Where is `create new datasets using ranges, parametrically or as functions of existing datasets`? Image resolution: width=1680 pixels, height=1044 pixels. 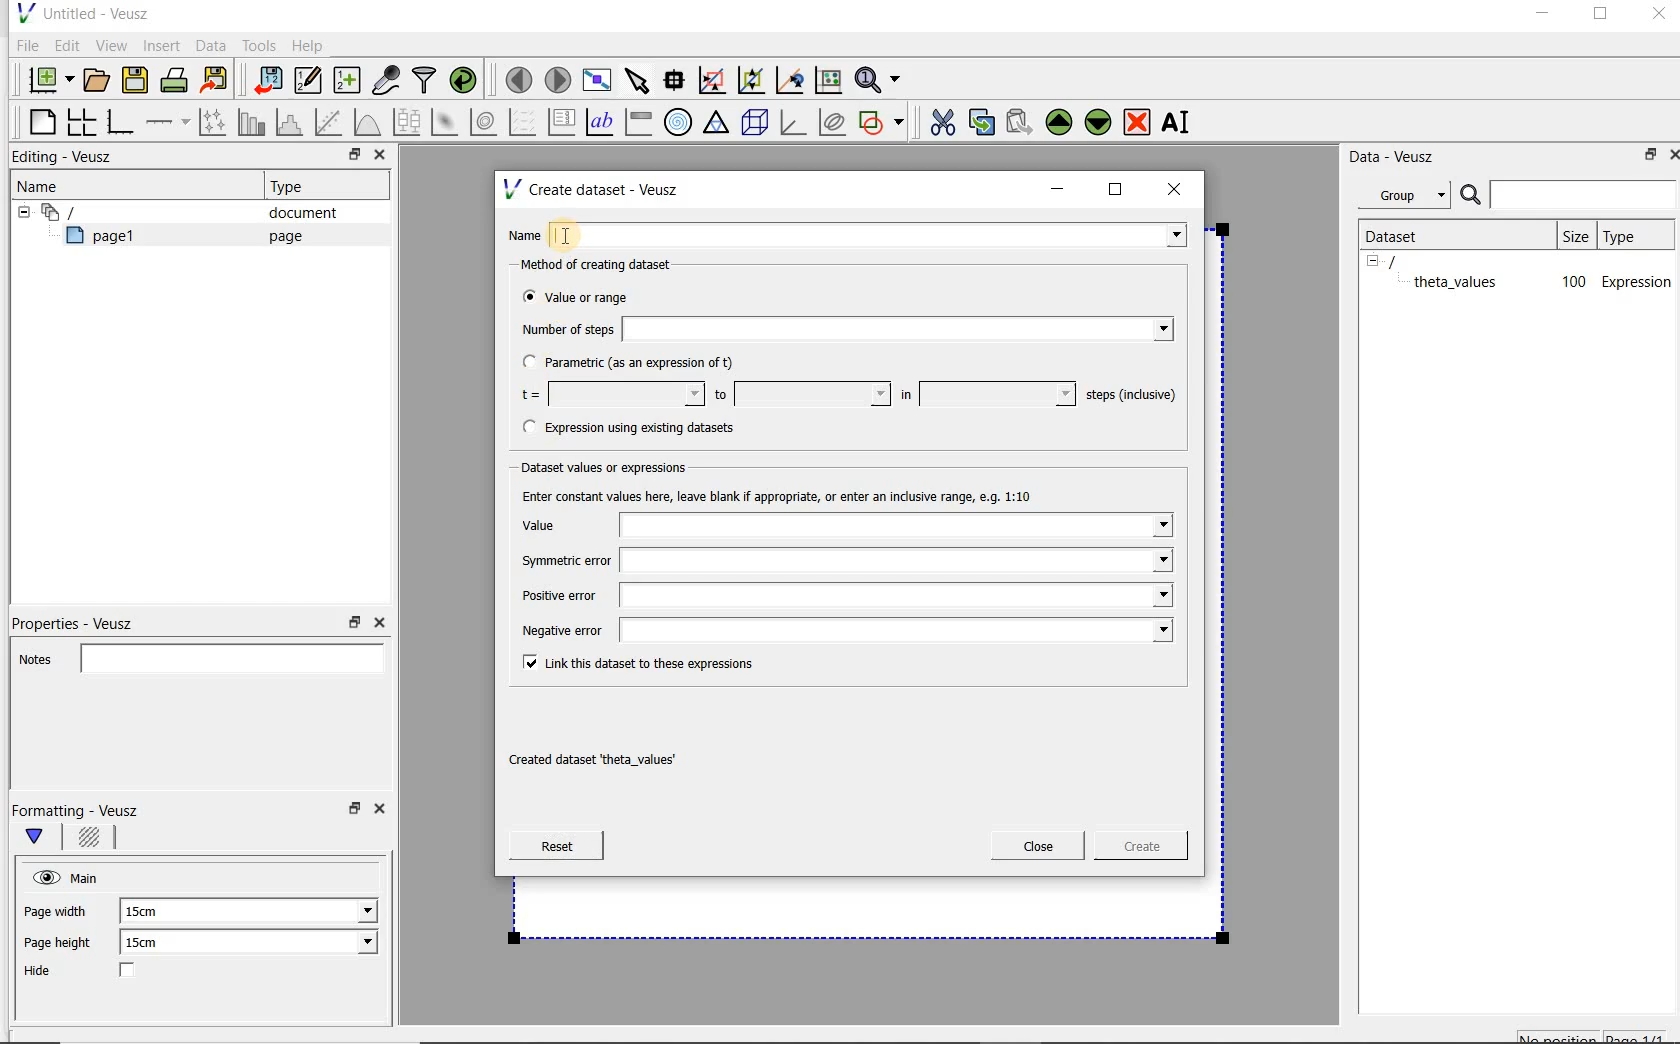
create new datasets using ranges, parametrically or as functions of existing datasets is located at coordinates (348, 81).